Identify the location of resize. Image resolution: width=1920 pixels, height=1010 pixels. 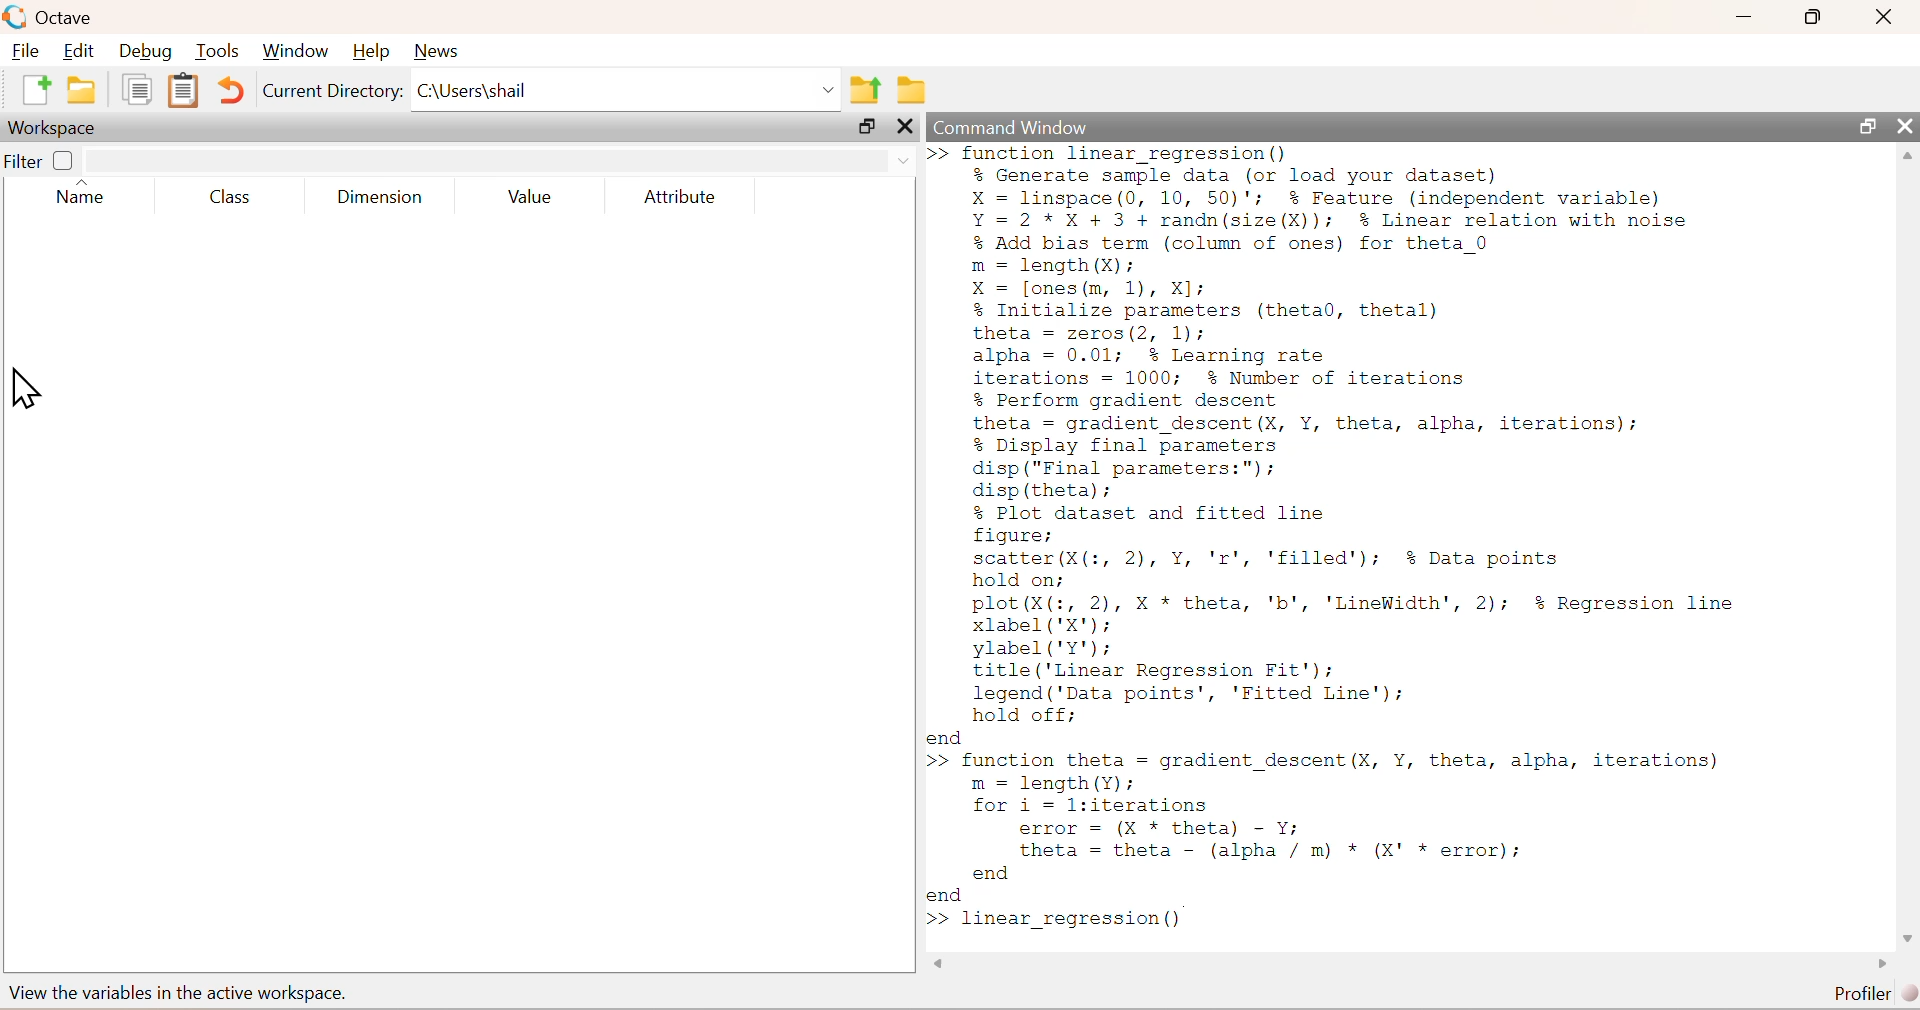
(1865, 126).